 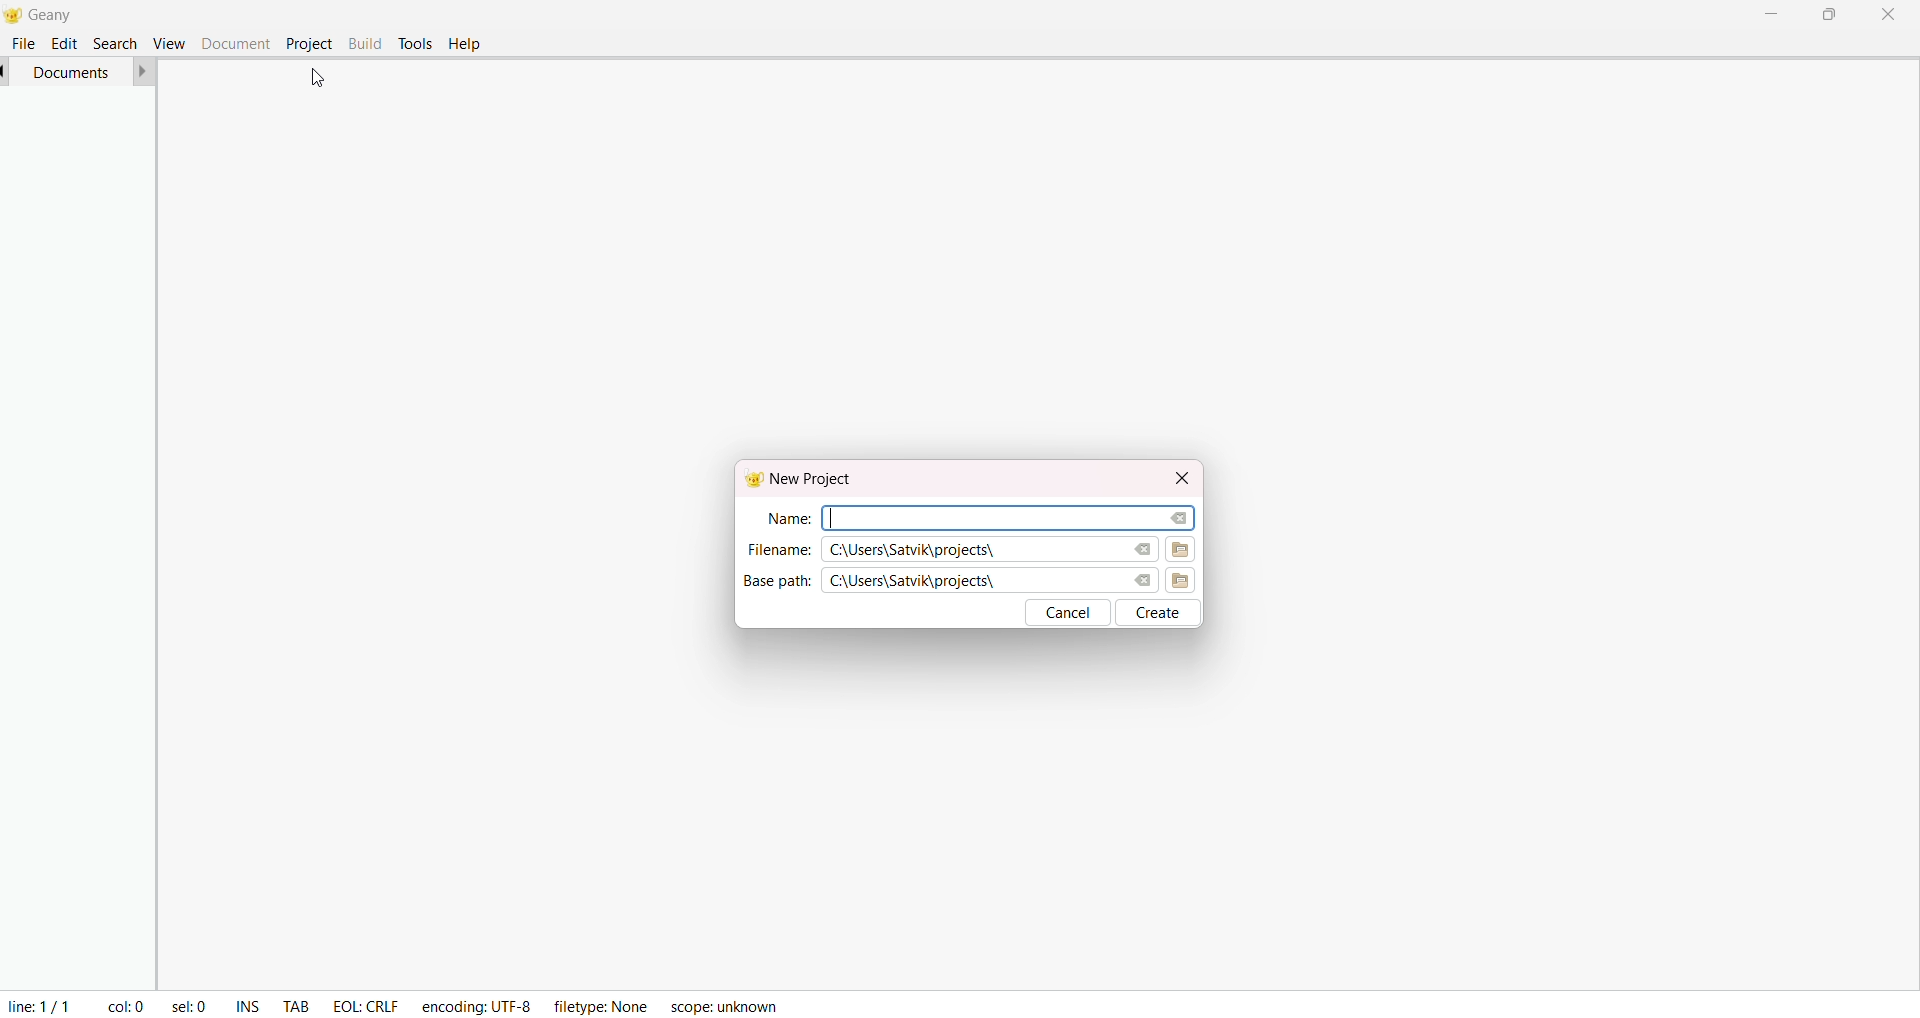 I want to click on Geany logo, so click(x=744, y=478).